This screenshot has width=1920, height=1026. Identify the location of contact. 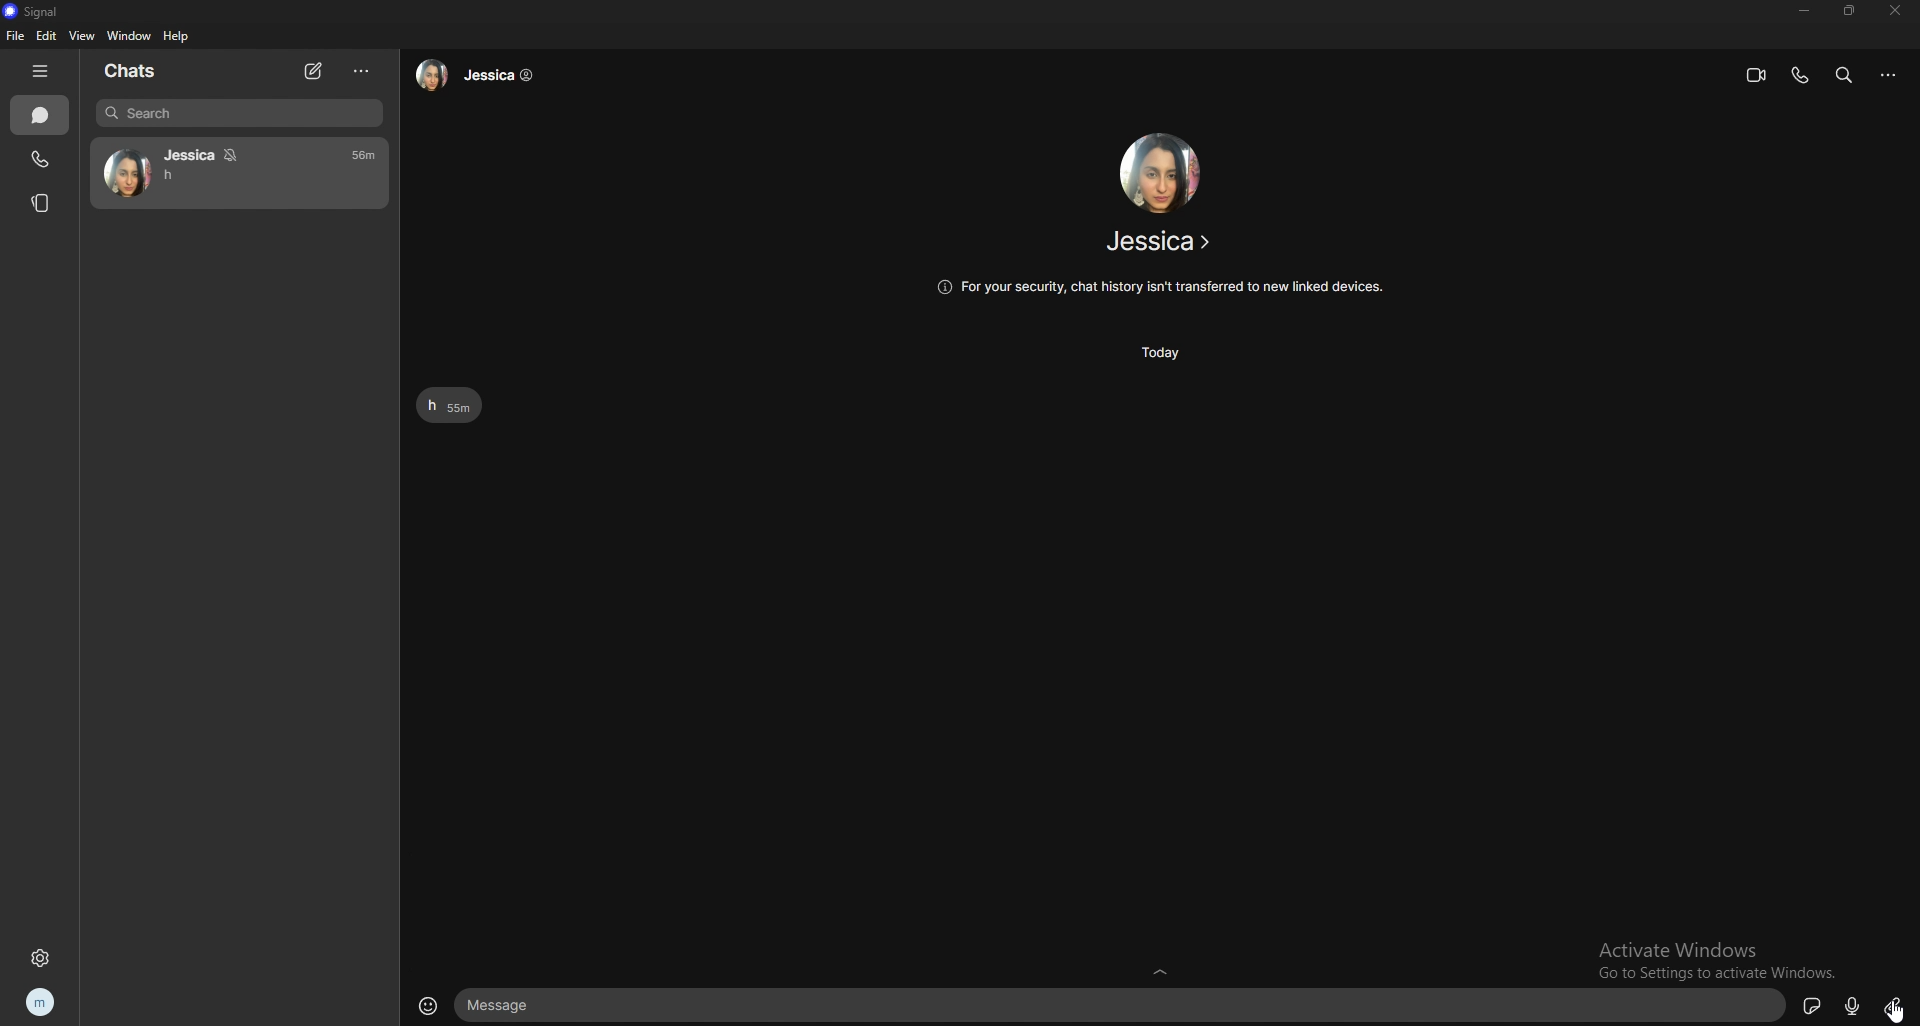
(1161, 241).